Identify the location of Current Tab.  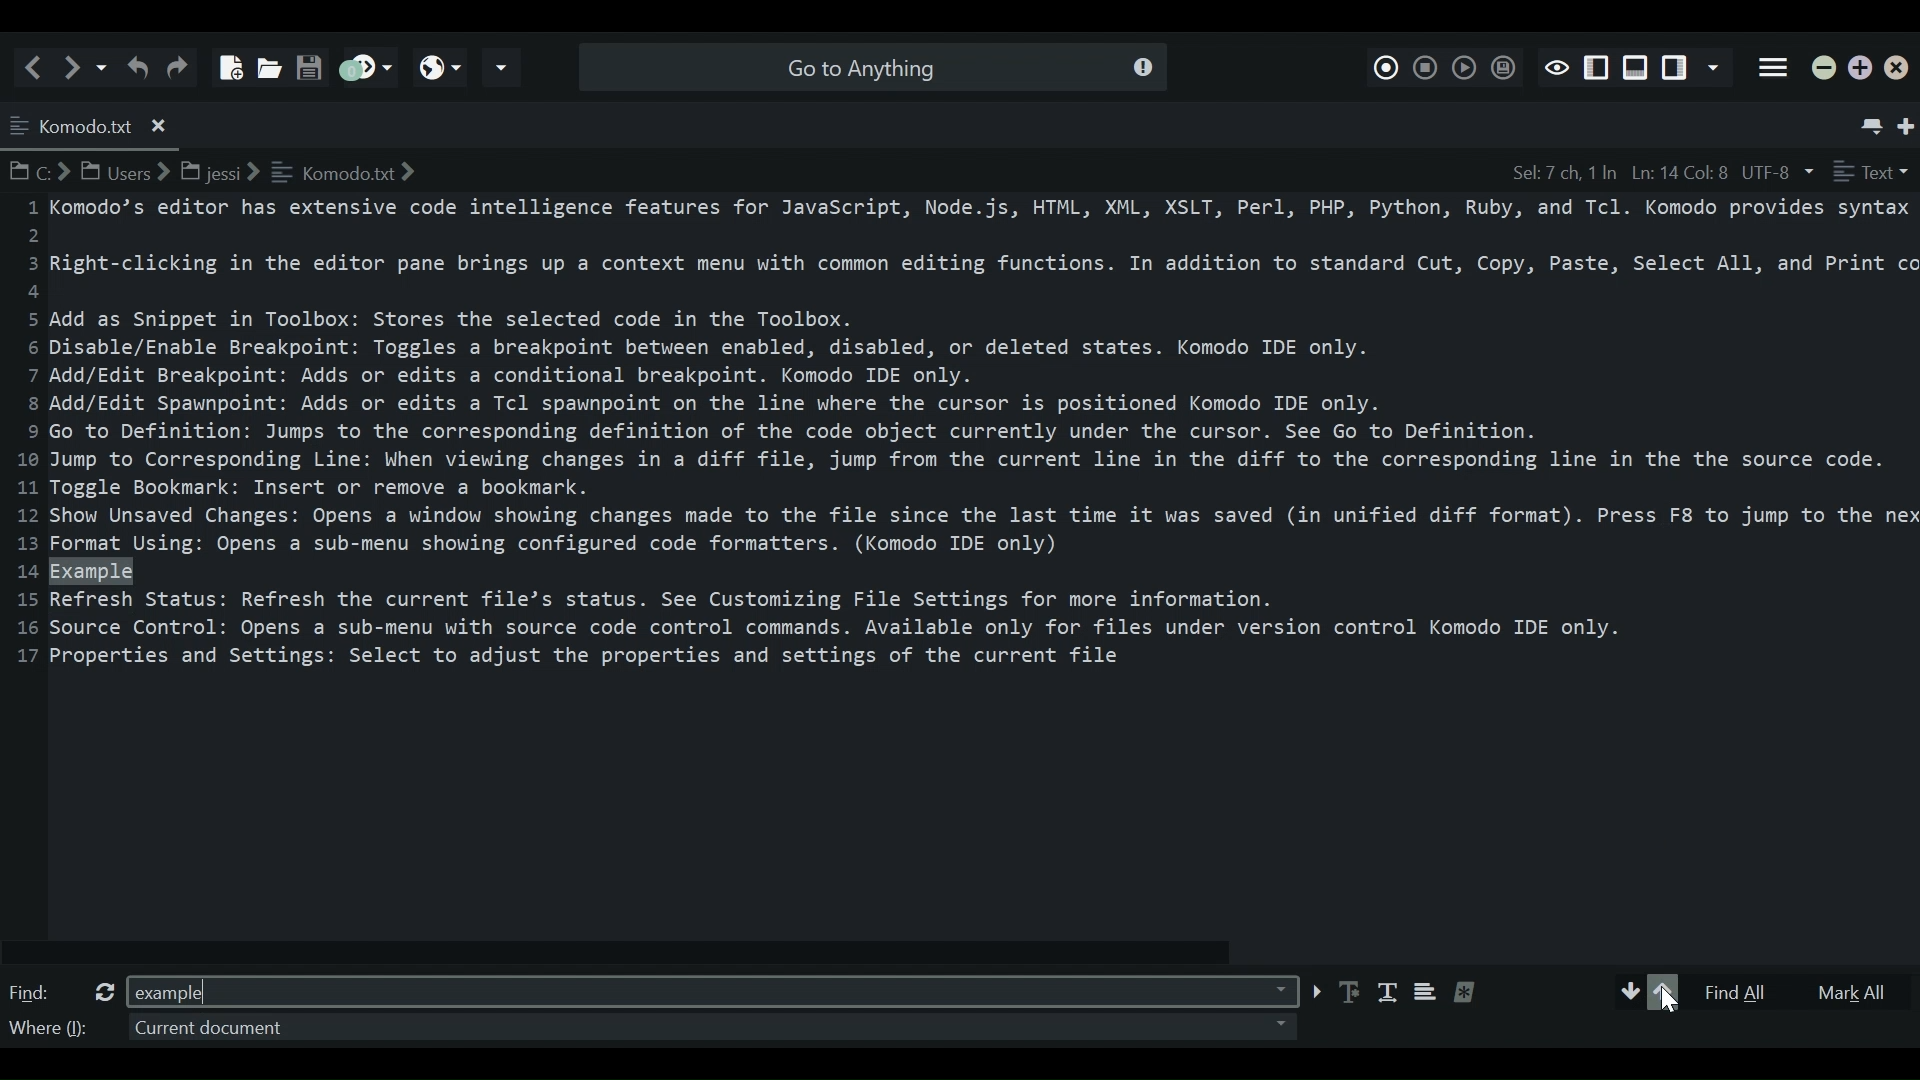
(92, 123).